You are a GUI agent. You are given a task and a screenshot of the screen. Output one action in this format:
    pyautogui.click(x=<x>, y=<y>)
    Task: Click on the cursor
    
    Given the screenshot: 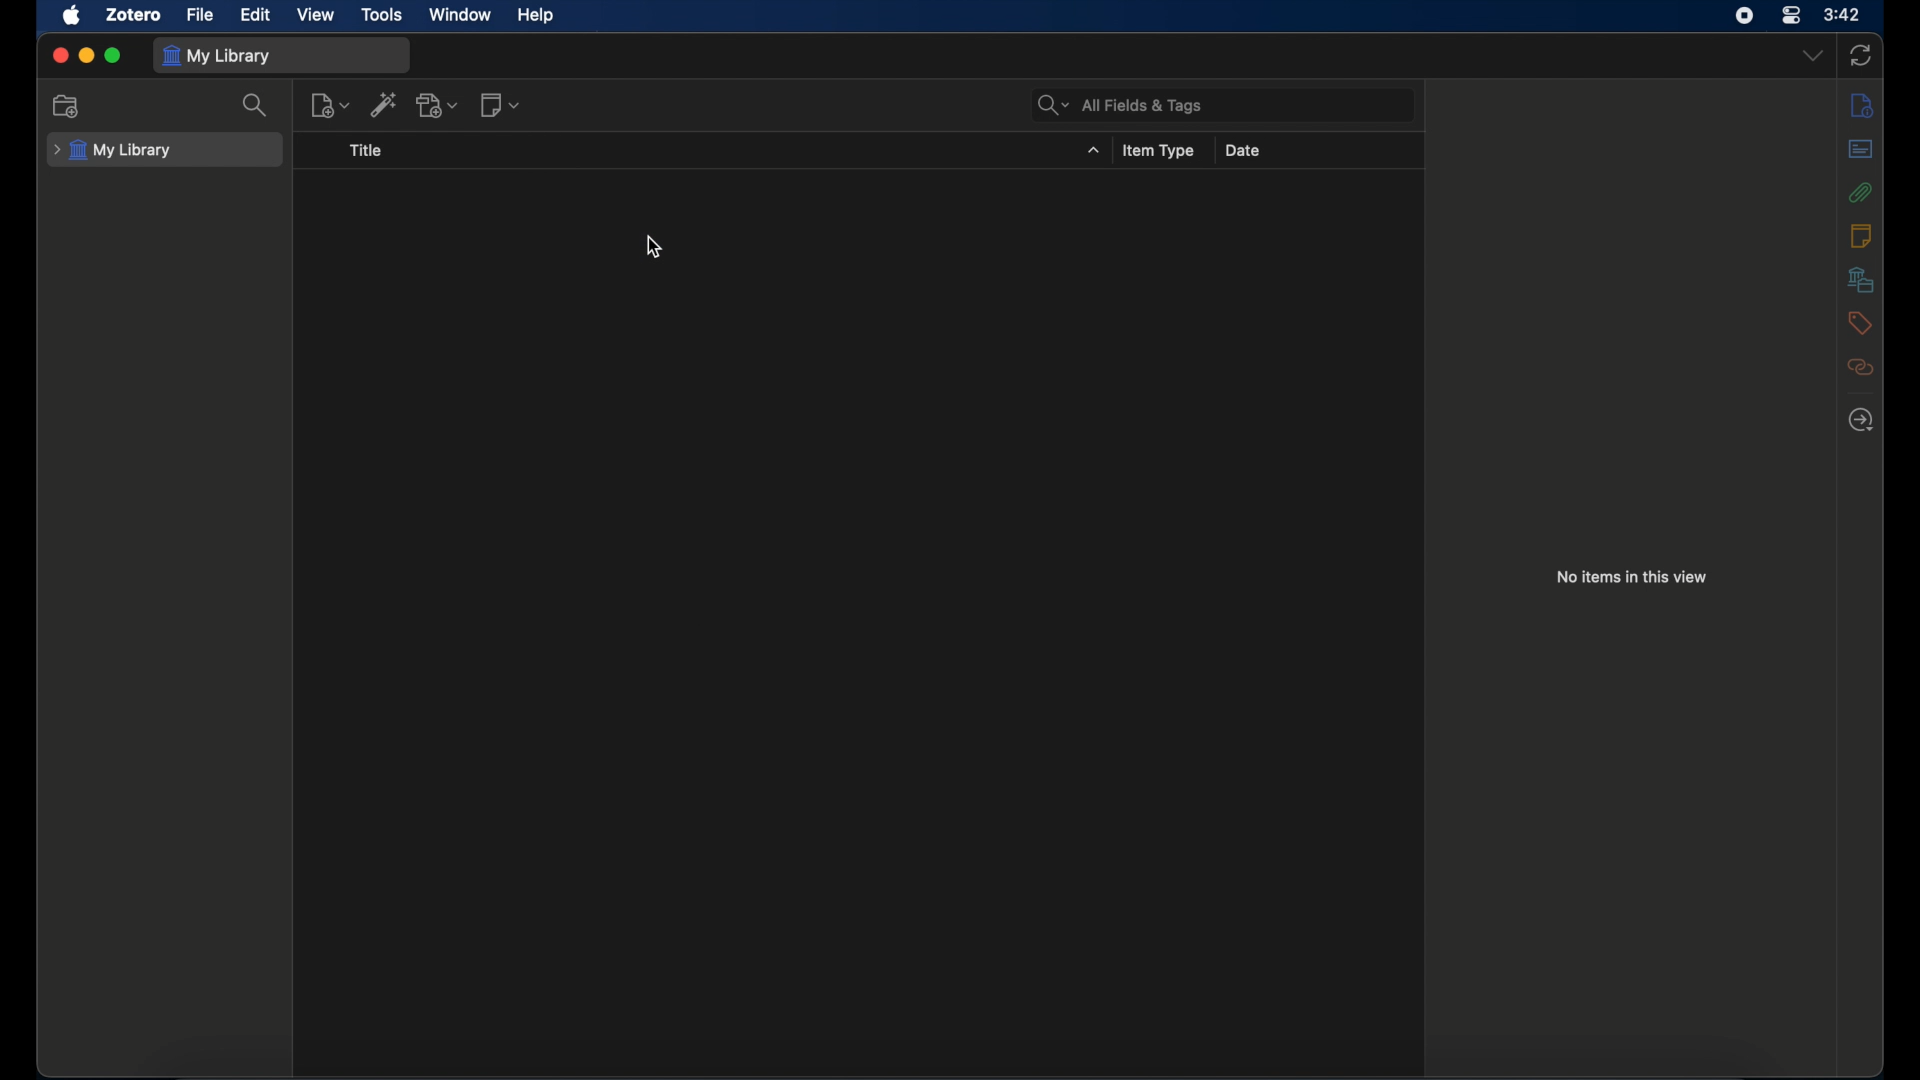 What is the action you would take?
    pyautogui.click(x=654, y=248)
    